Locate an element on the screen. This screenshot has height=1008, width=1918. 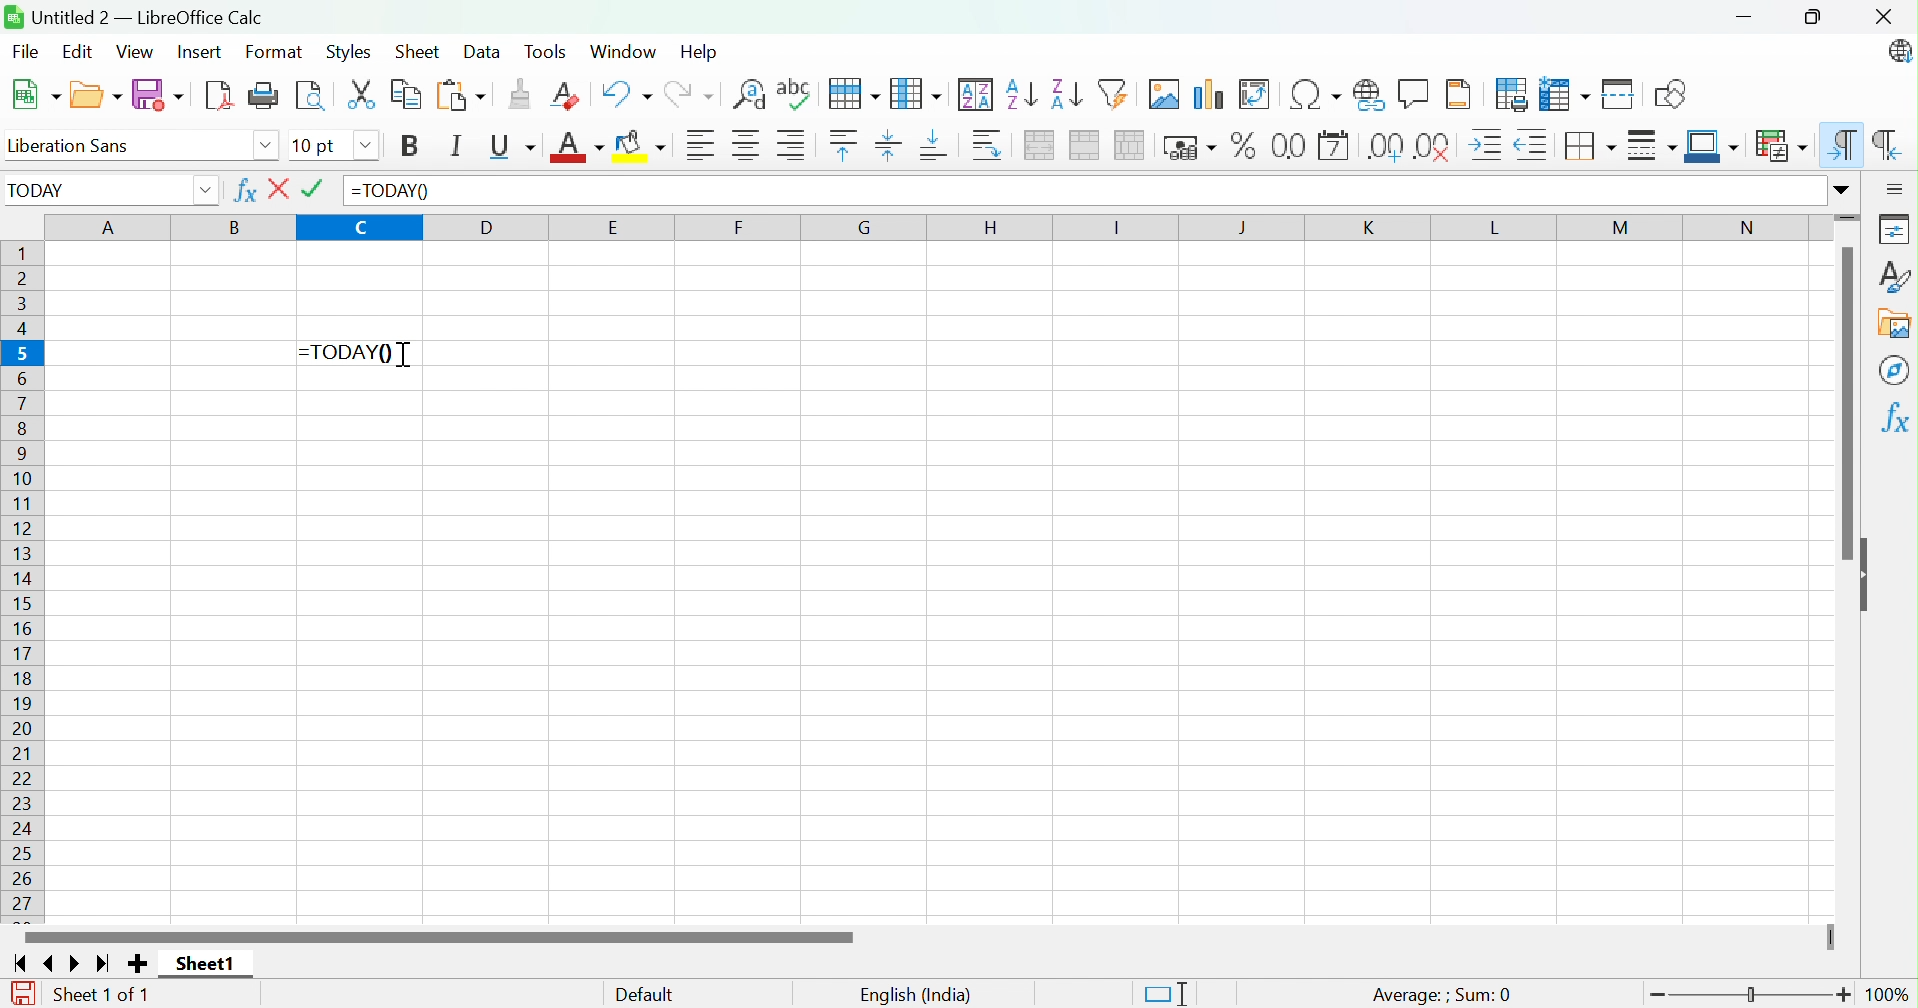
Insert special characters is located at coordinates (1313, 95).